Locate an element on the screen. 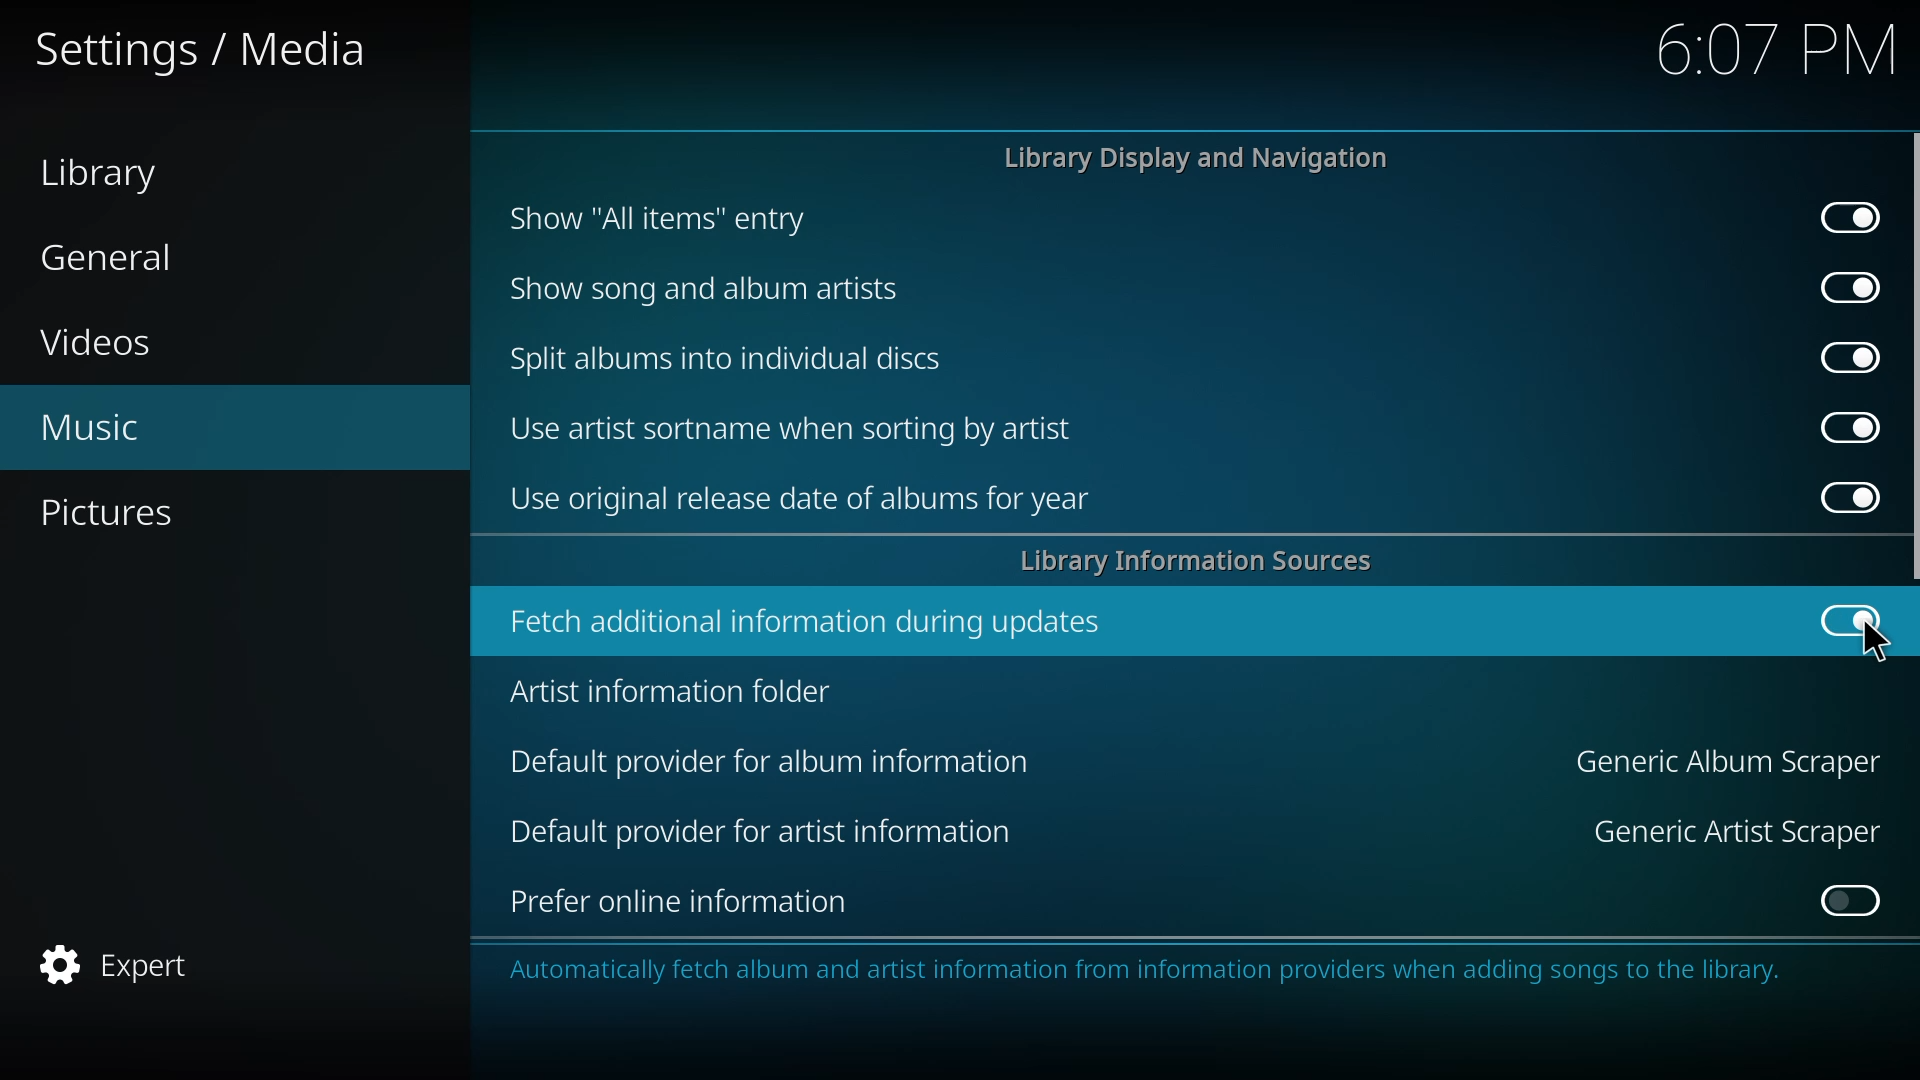 This screenshot has height=1080, width=1920. enabled is located at coordinates (1849, 496).